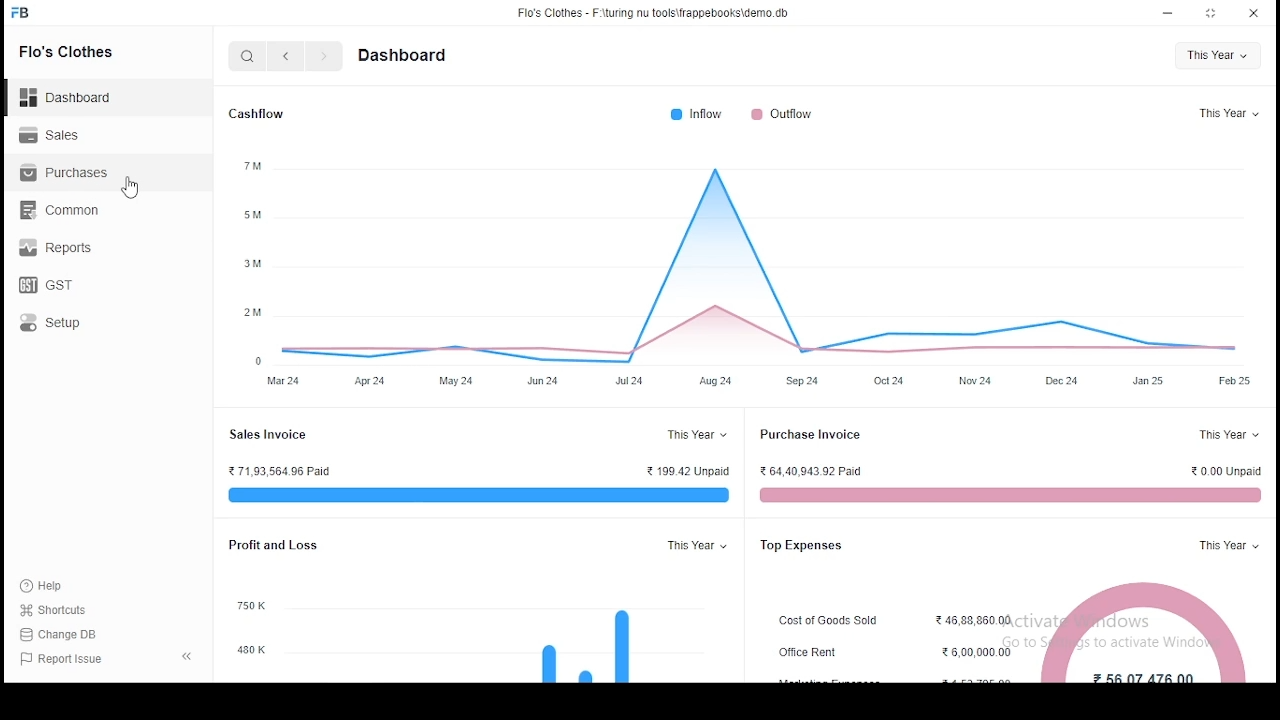 This screenshot has height=720, width=1280. I want to click on this year, so click(1227, 115).